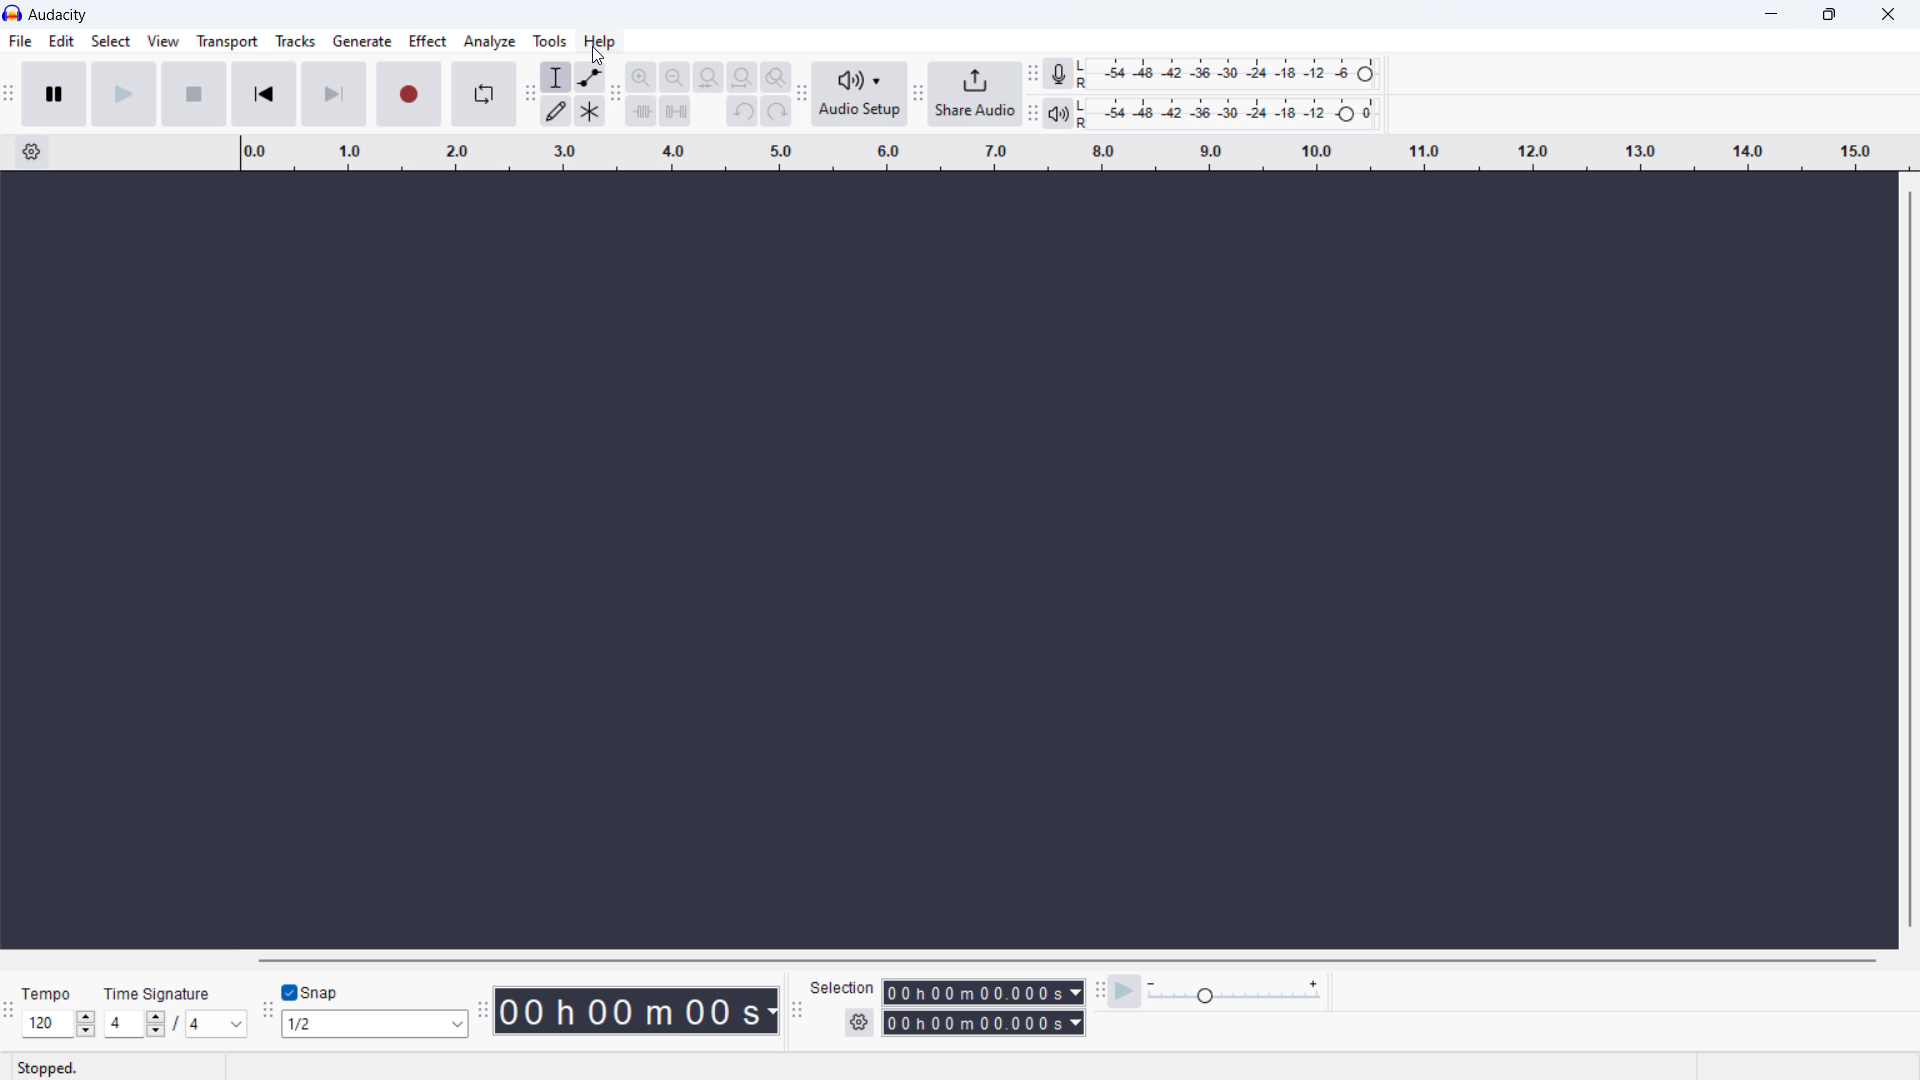 The image size is (1920, 1080). I want to click on toggle snap, so click(310, 990).